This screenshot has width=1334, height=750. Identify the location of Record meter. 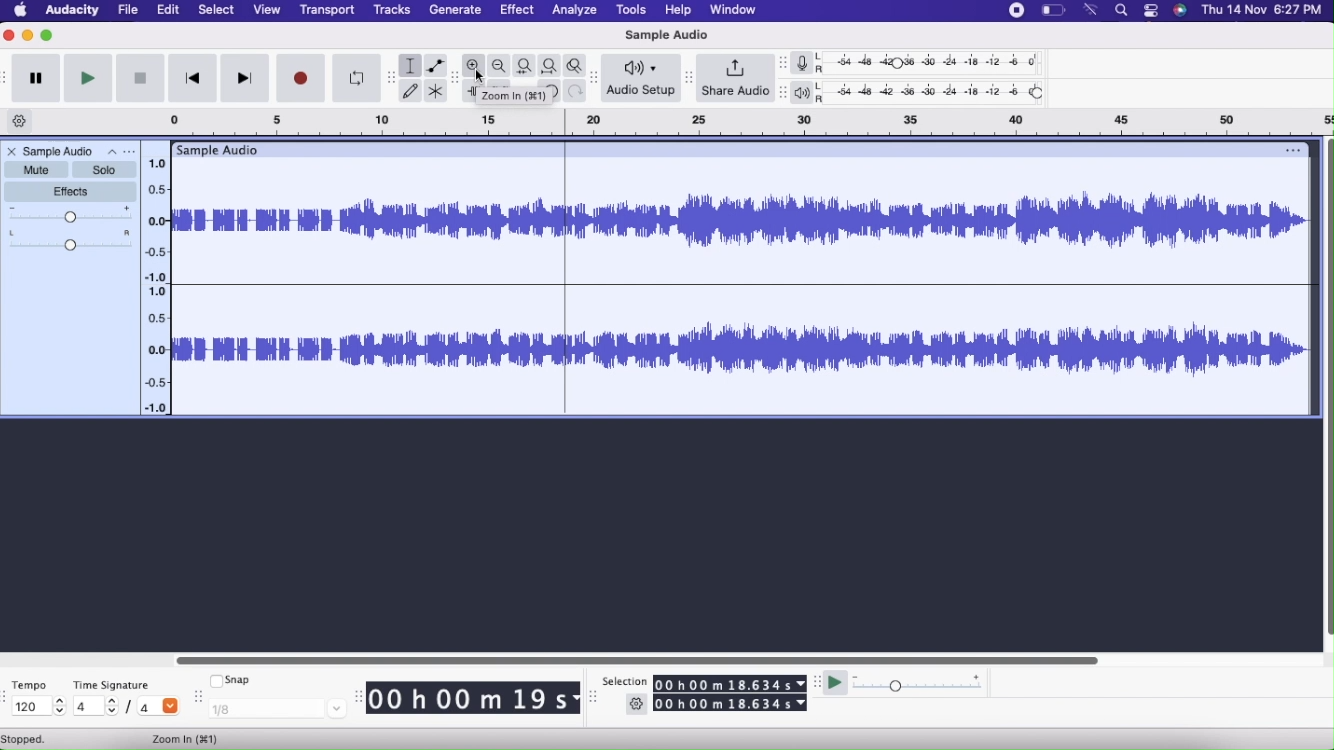
(810, 63).